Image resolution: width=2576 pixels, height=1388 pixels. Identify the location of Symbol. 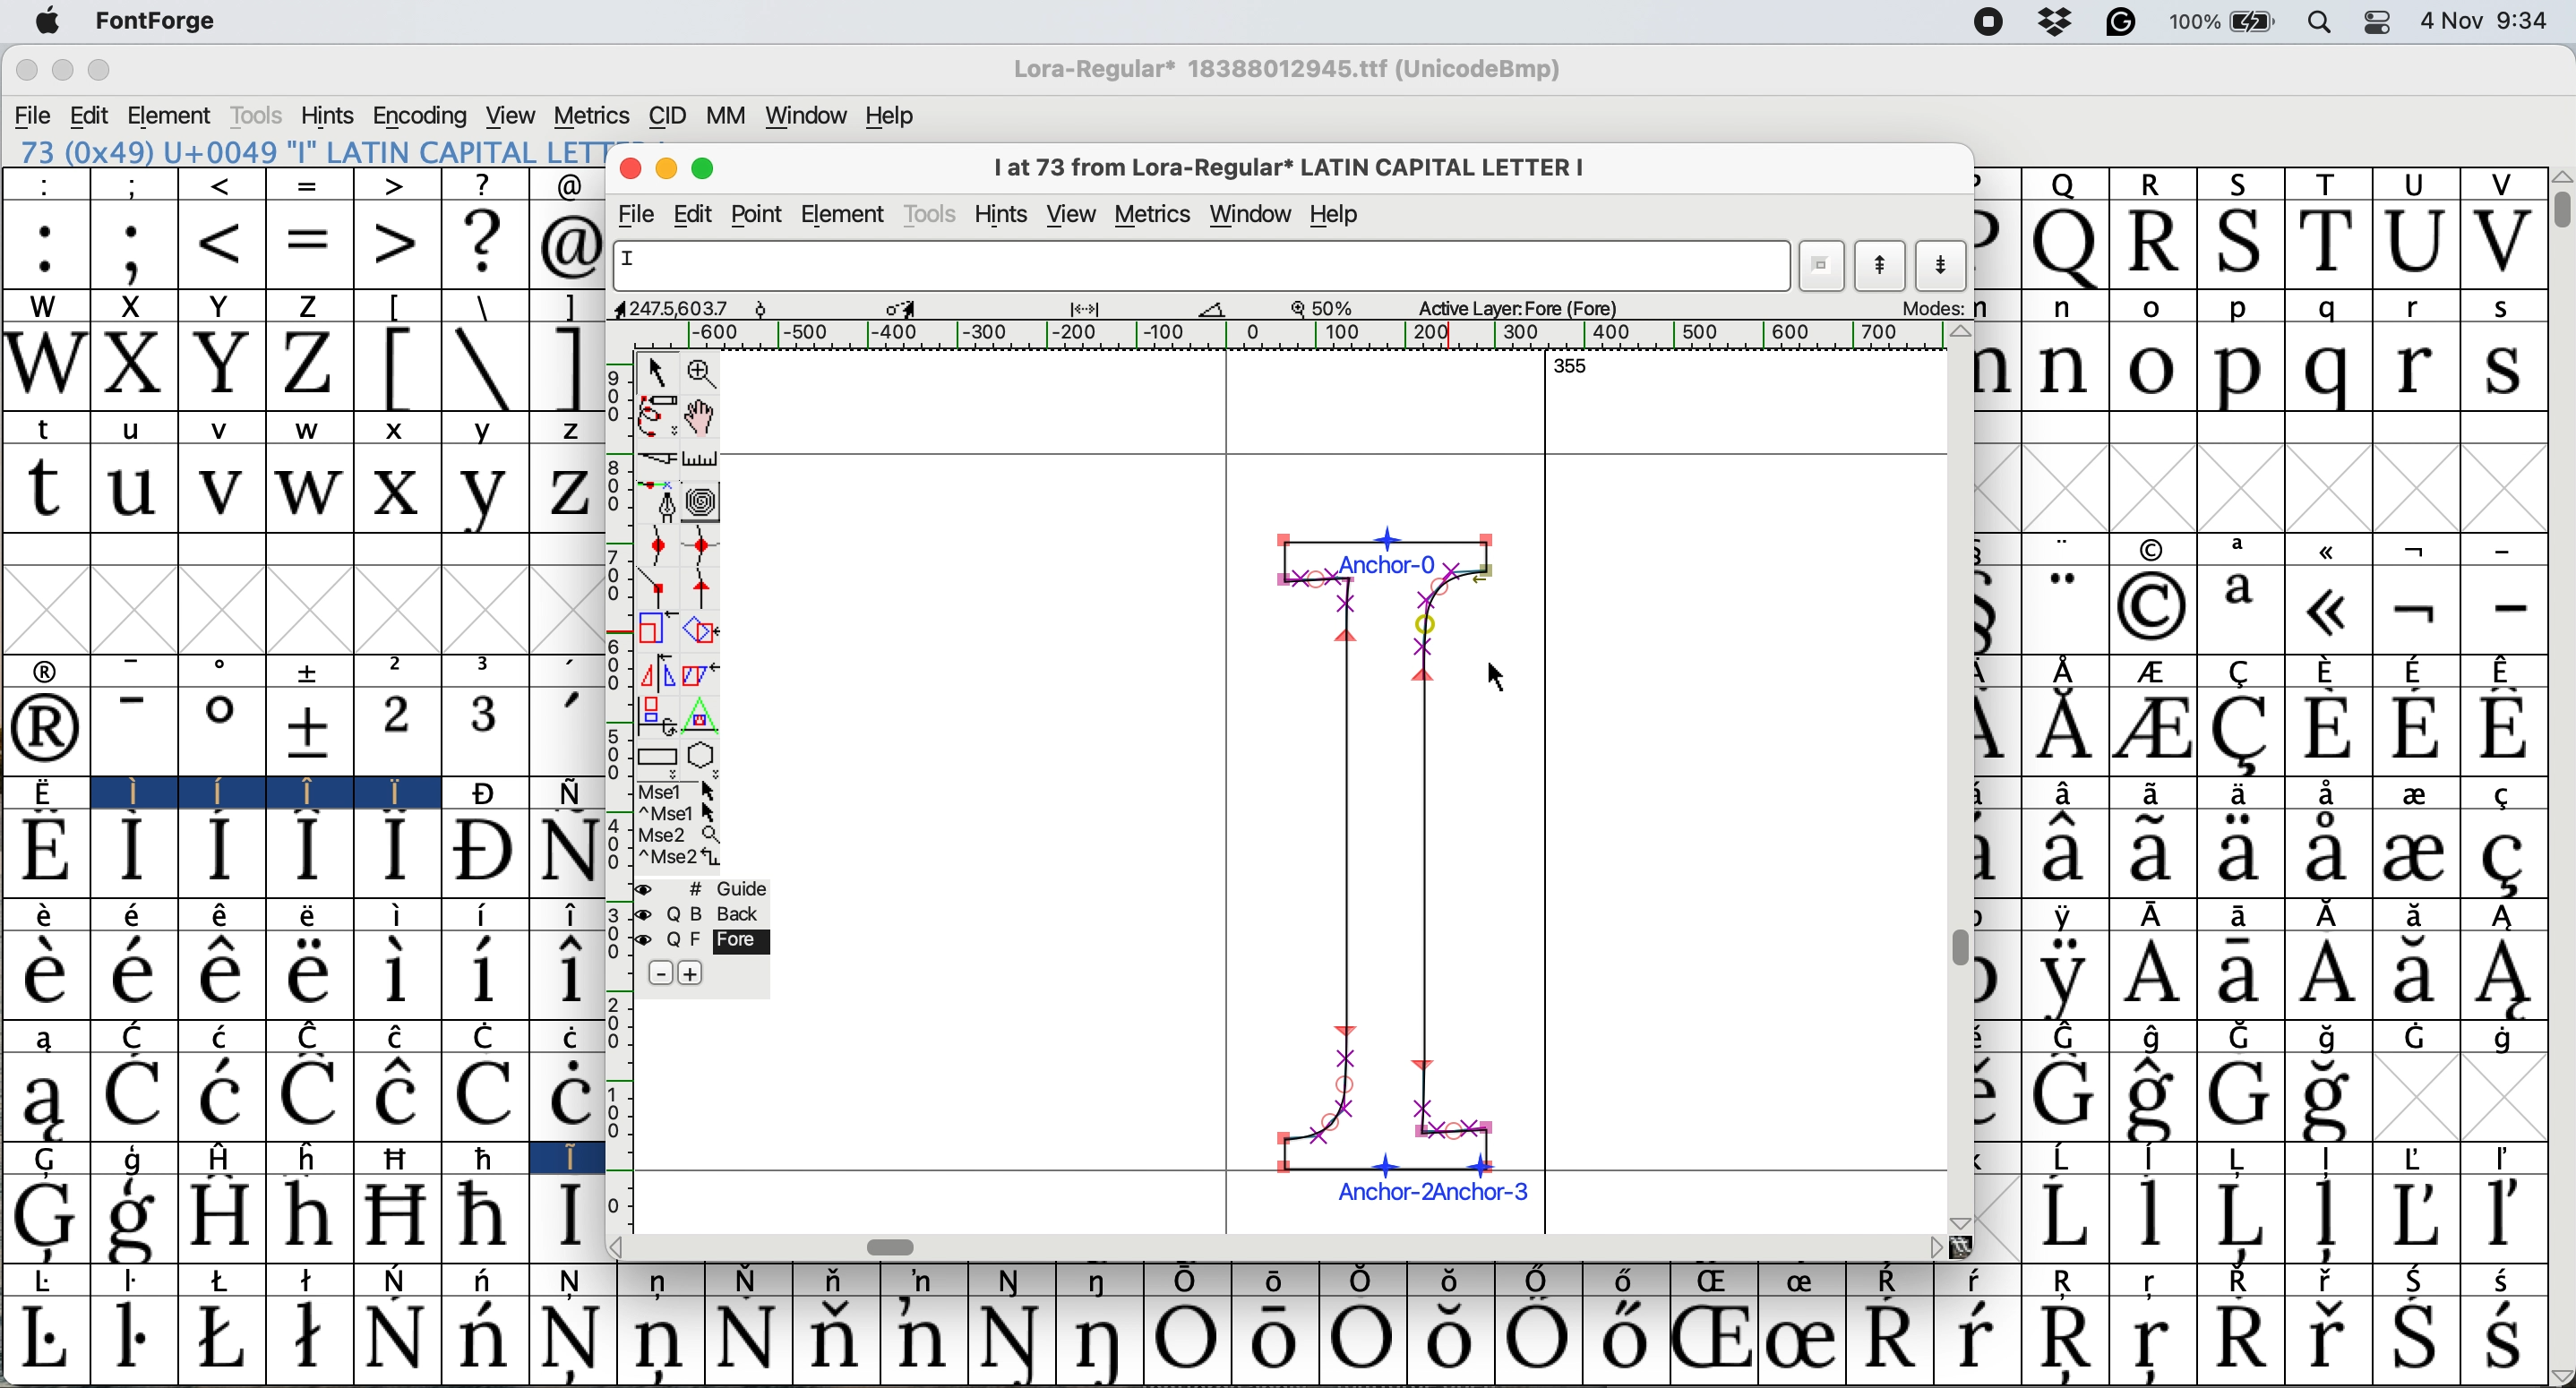
(224, 917).